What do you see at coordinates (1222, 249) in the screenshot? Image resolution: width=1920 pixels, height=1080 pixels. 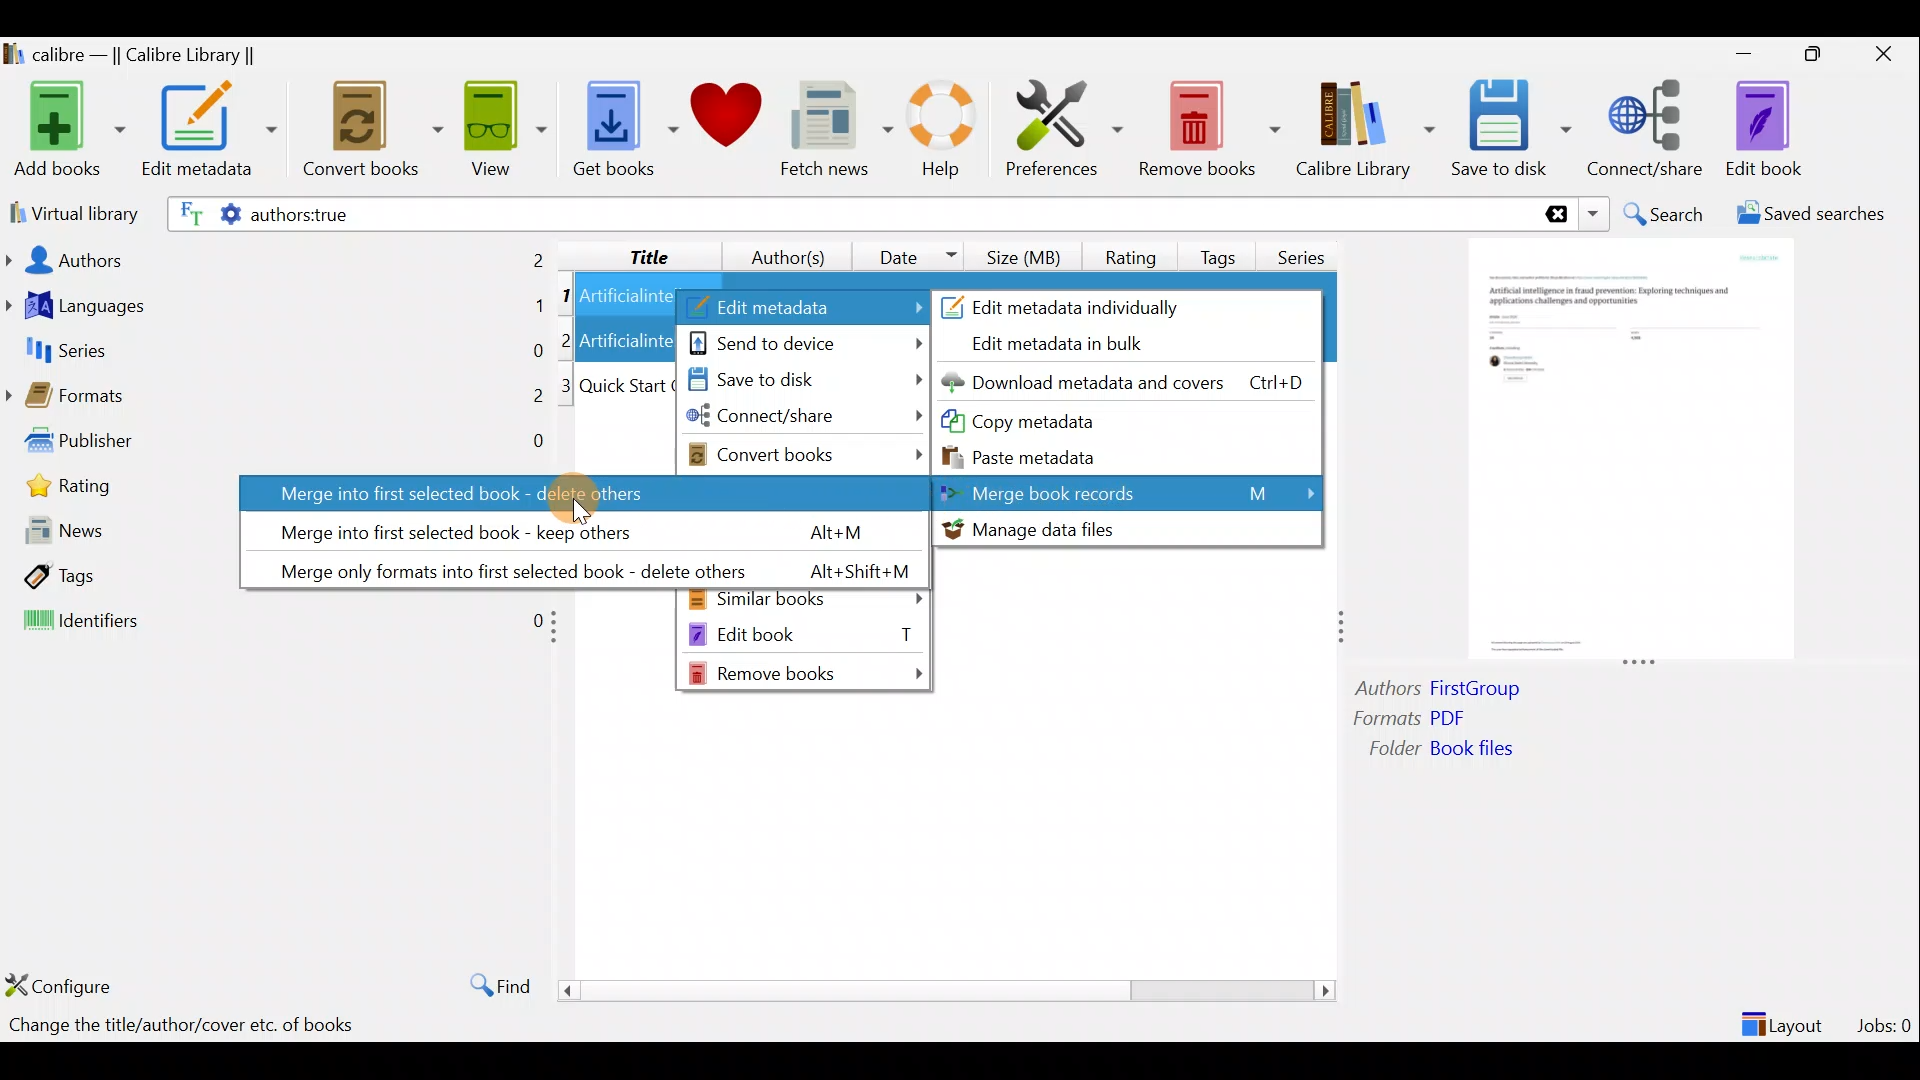 I see `Tags` at bounding box center [1222, 249].